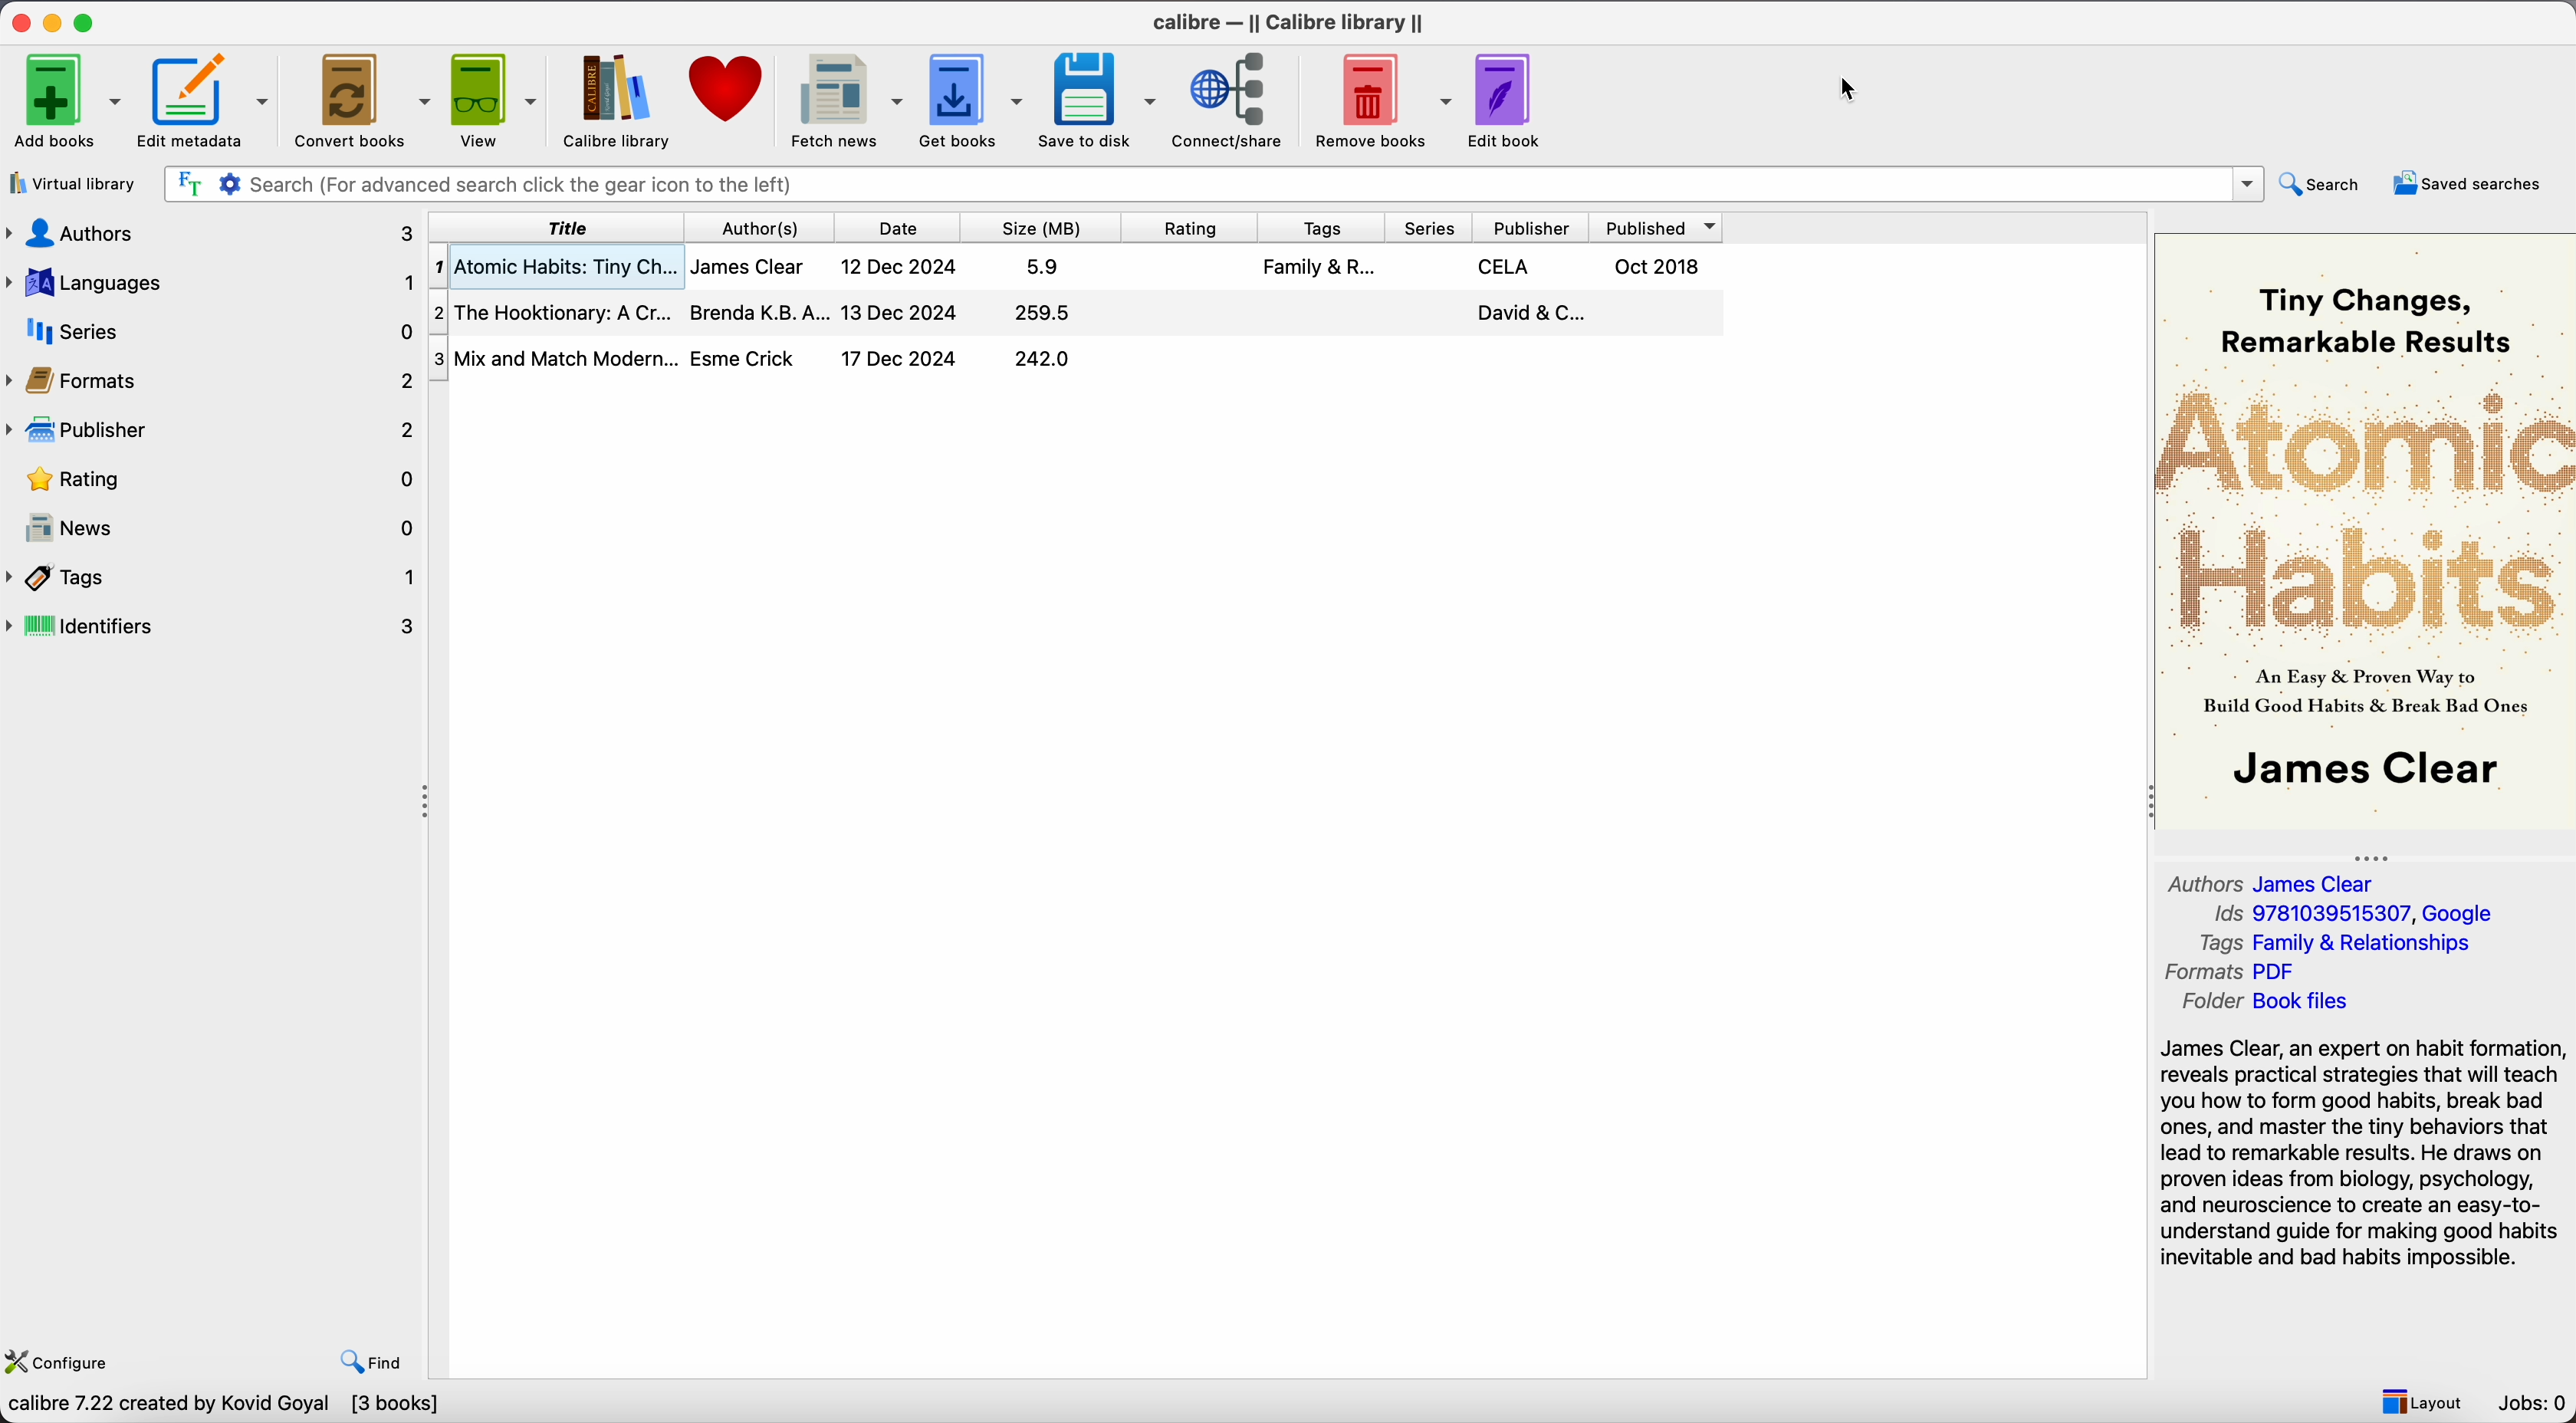 Image resolution: width=2576 pixels, height=1423 pixels. I want to click on Folder Book files, so click(2265, 1002).